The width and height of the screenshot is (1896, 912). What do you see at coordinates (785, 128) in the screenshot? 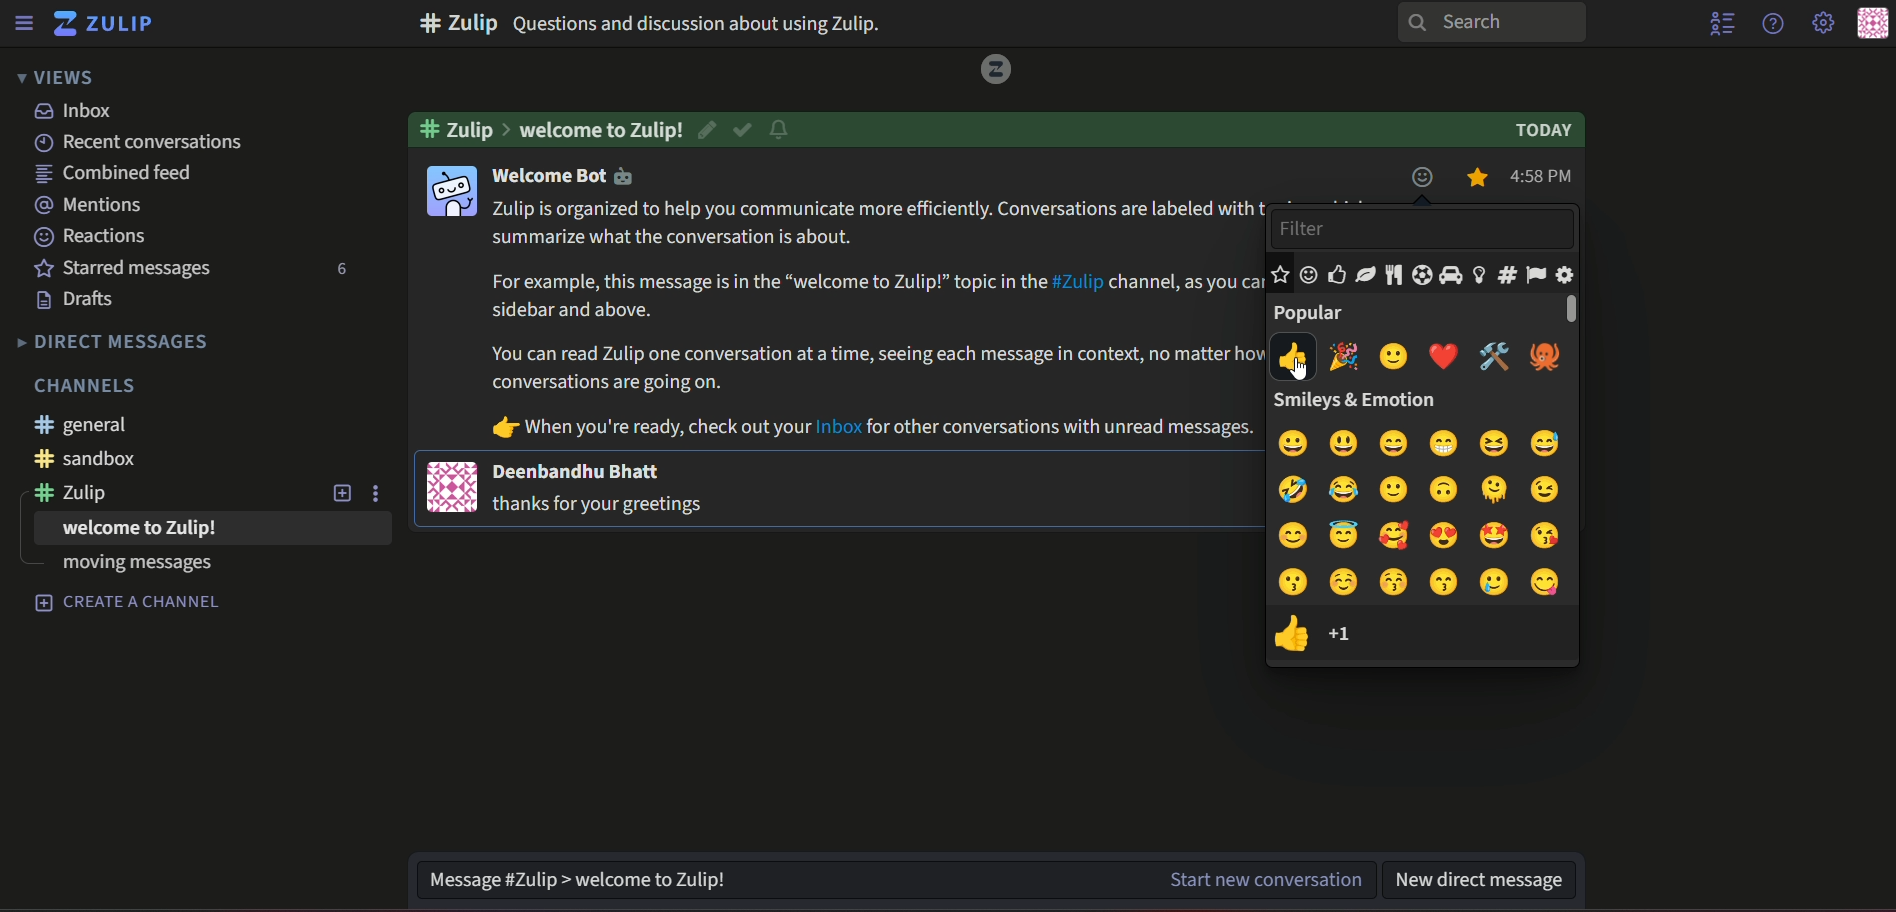
I see `notification` at bounding box center [785, 128].